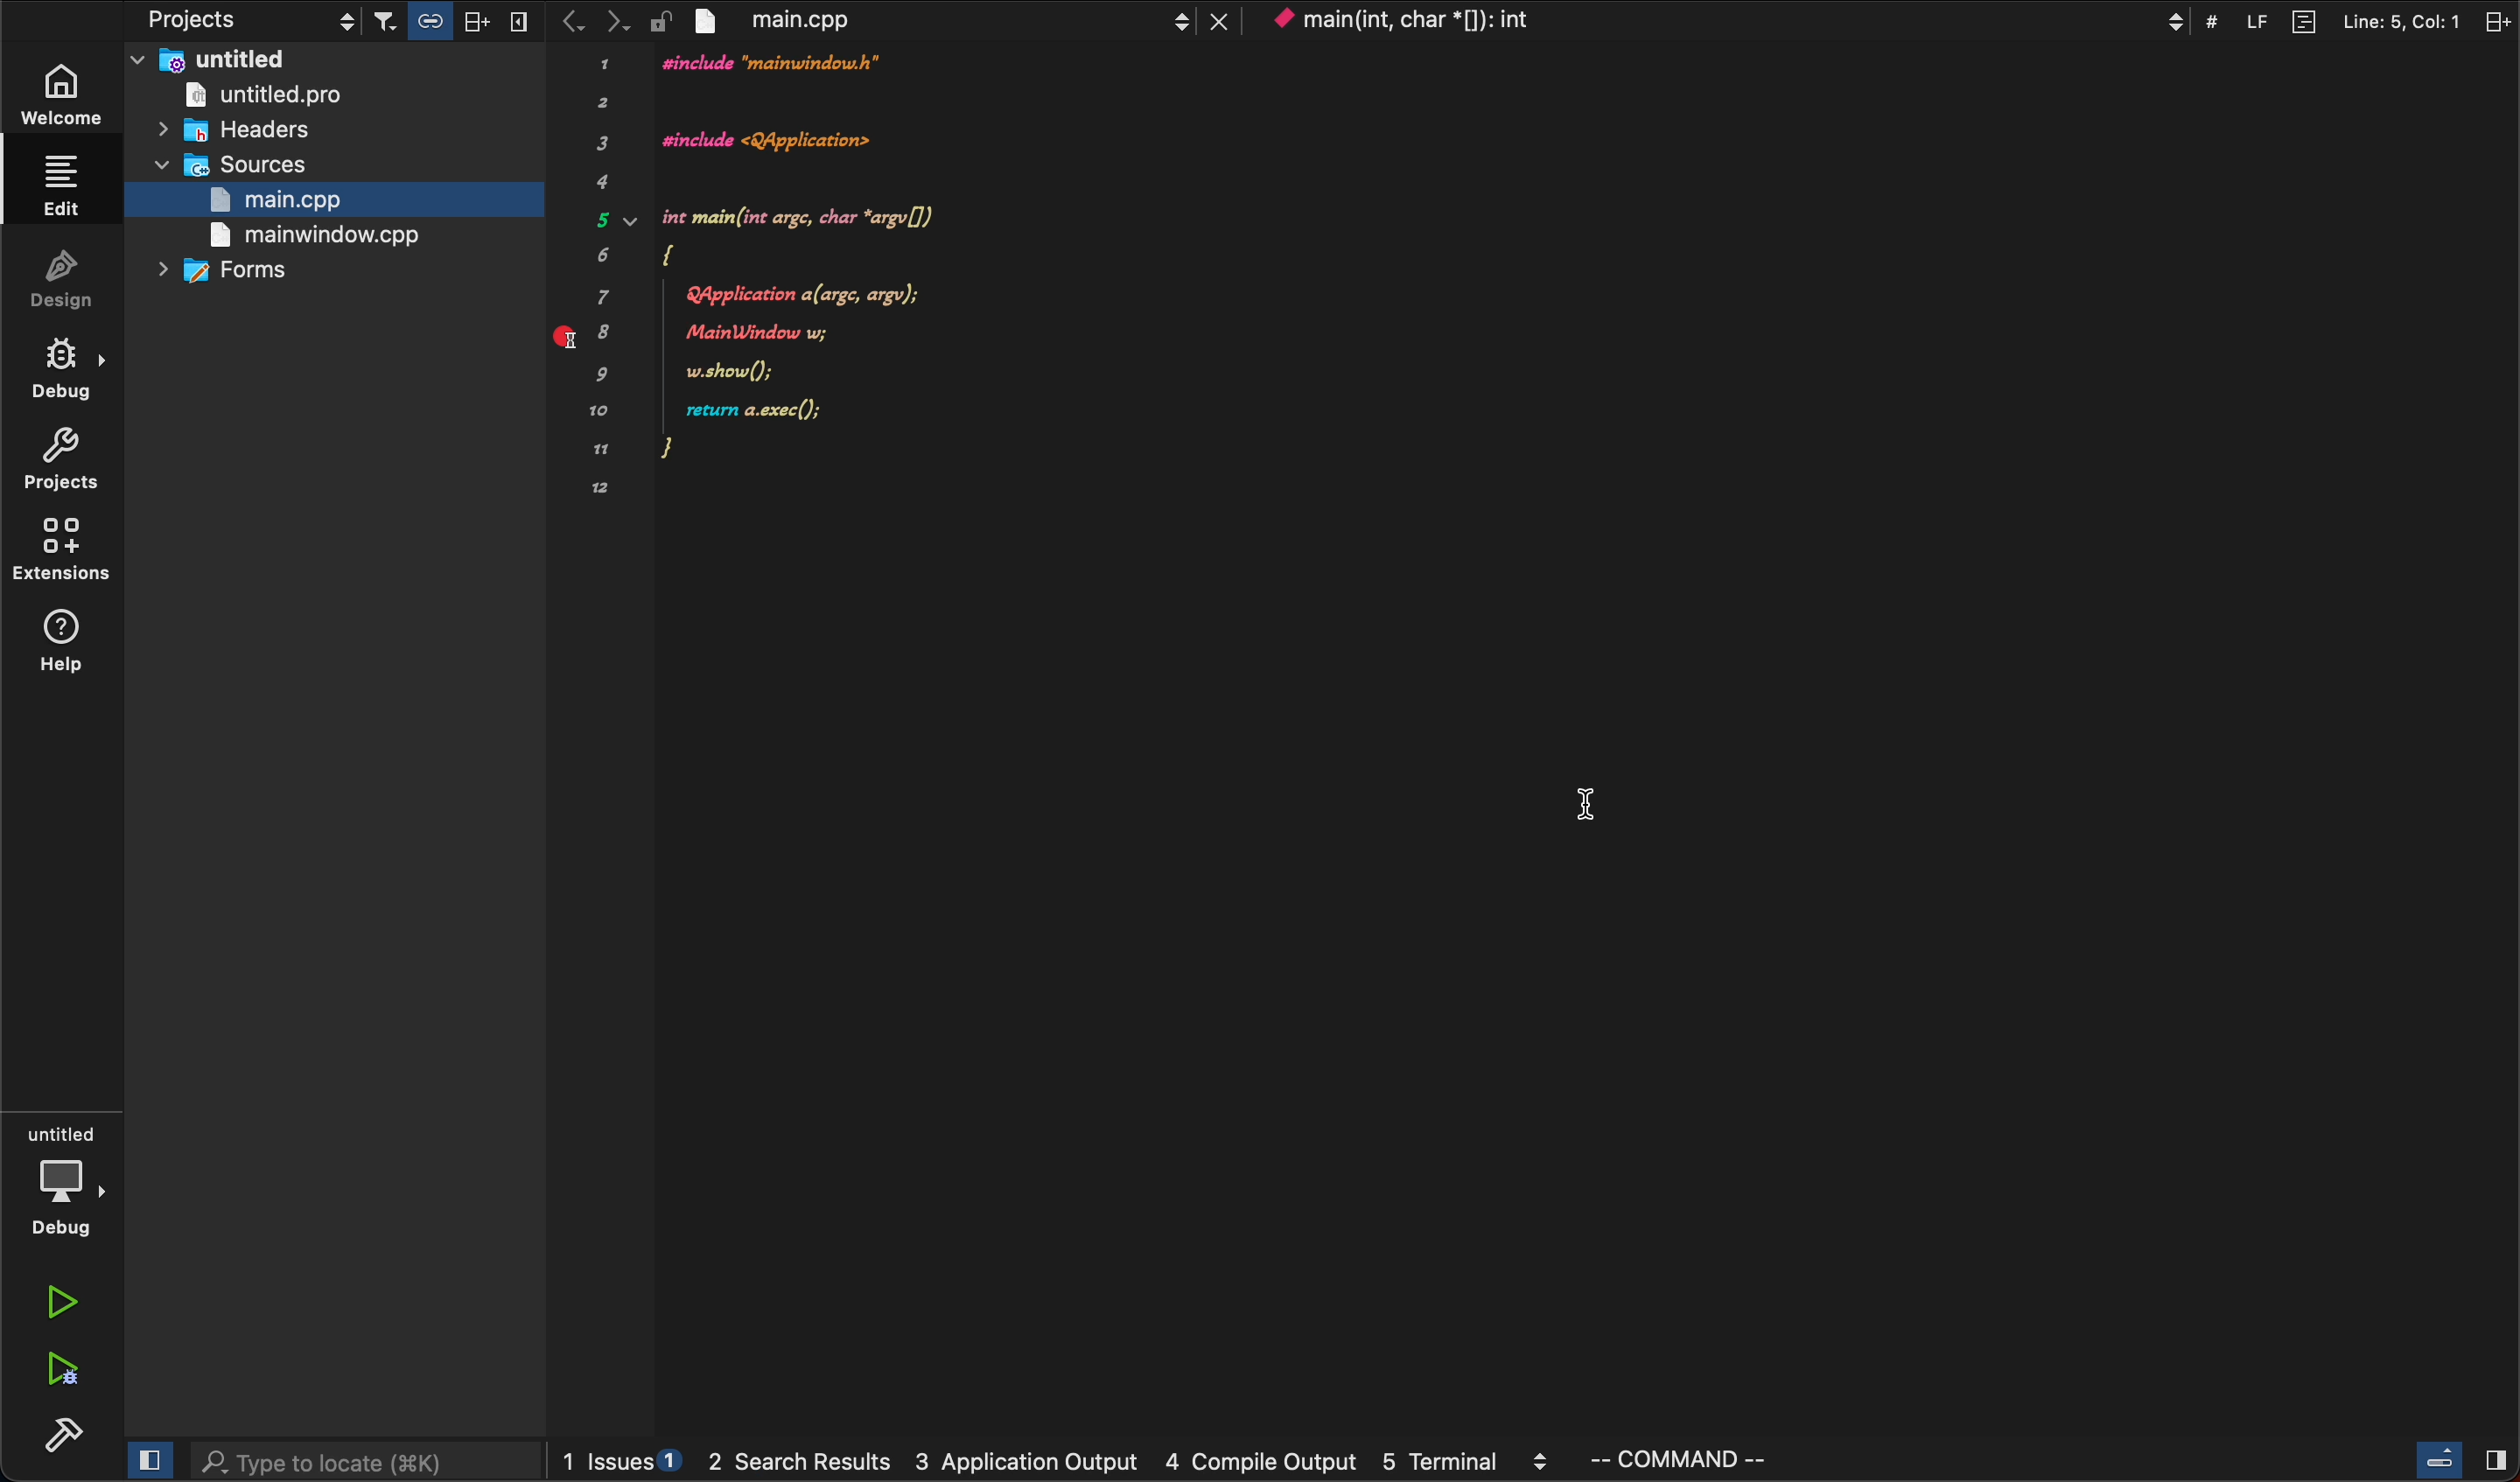  Describe the element at coordinates (147, 1462) in the screenshot. I see `close slide bar` at that location.